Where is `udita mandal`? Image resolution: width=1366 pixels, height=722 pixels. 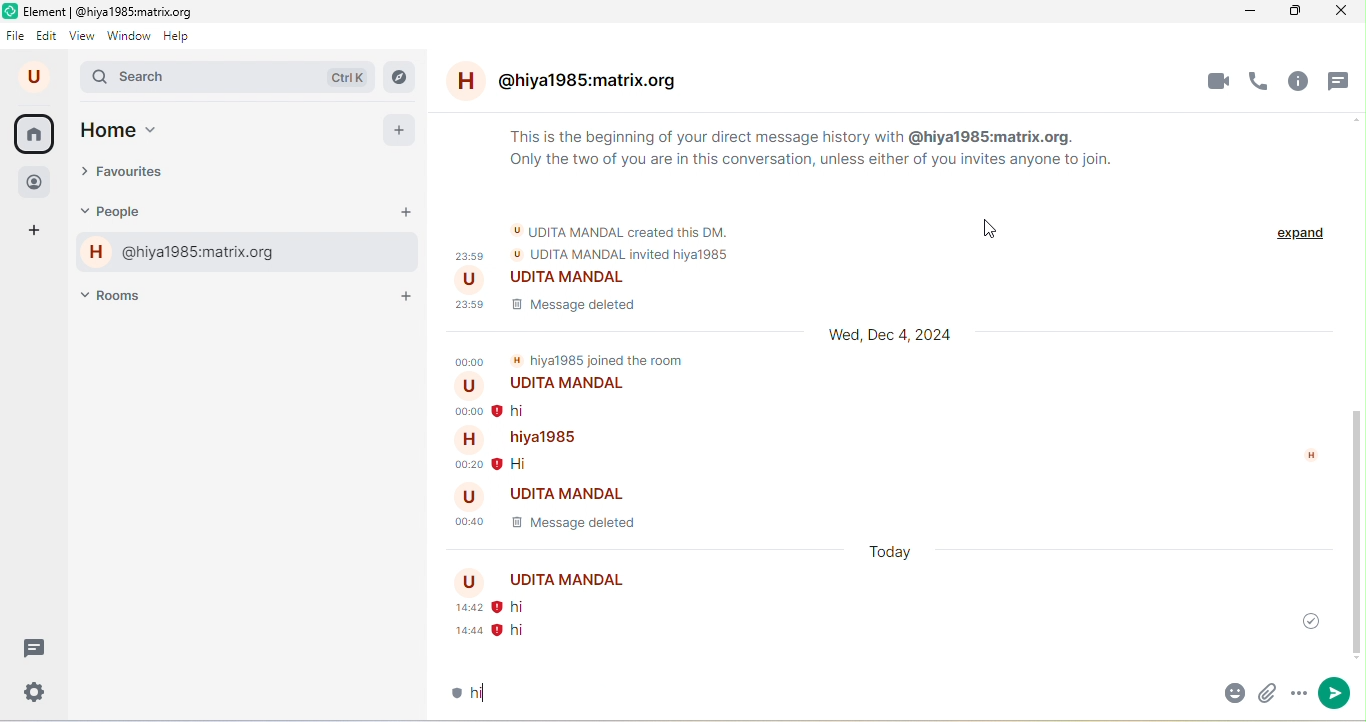 udita mandal is located at coordinates (548, 385).